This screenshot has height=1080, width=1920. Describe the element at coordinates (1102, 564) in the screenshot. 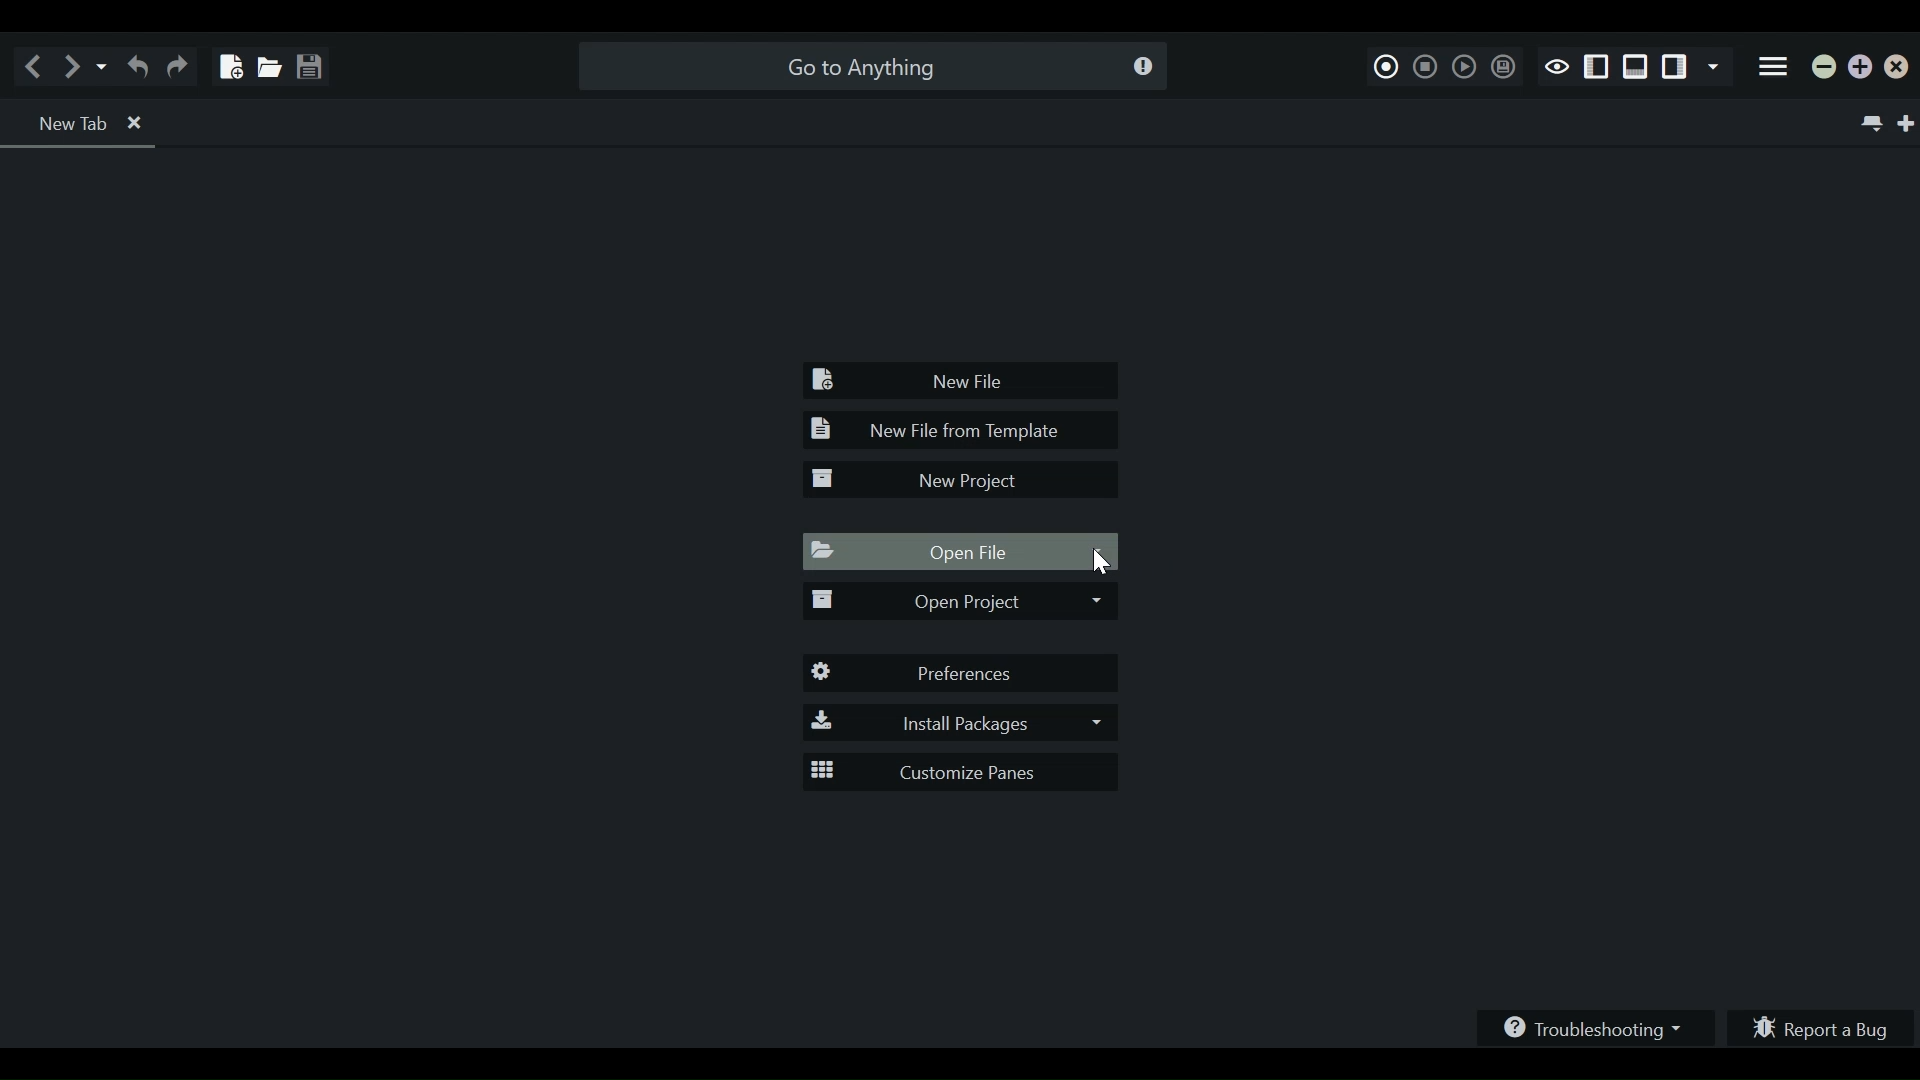

I see `Cursor` at that location.